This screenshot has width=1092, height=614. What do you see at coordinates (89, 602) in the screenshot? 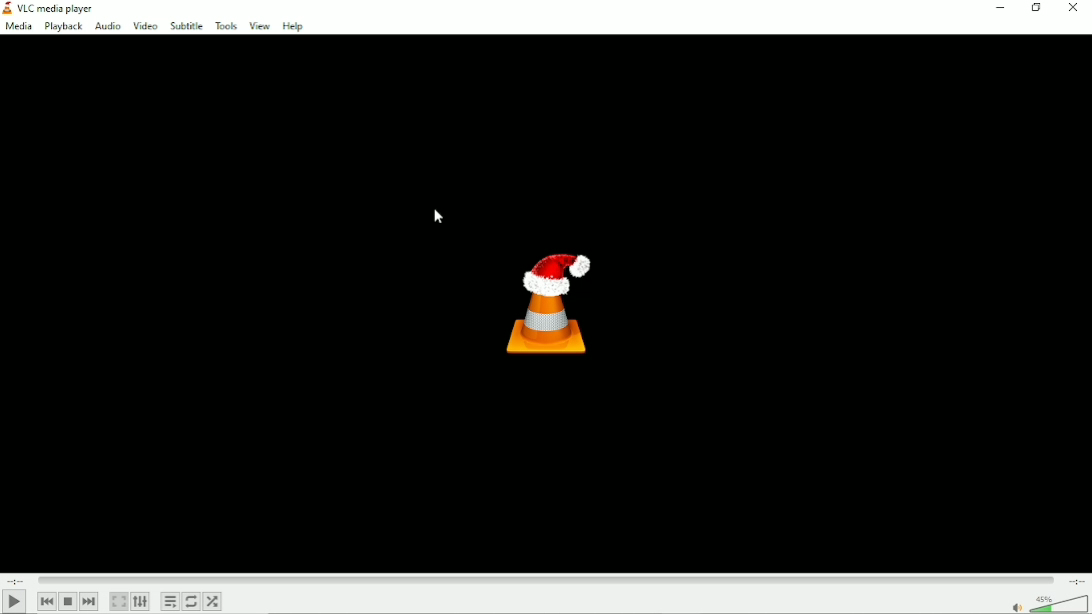
I see `Next` at bounding box center [89, 602].